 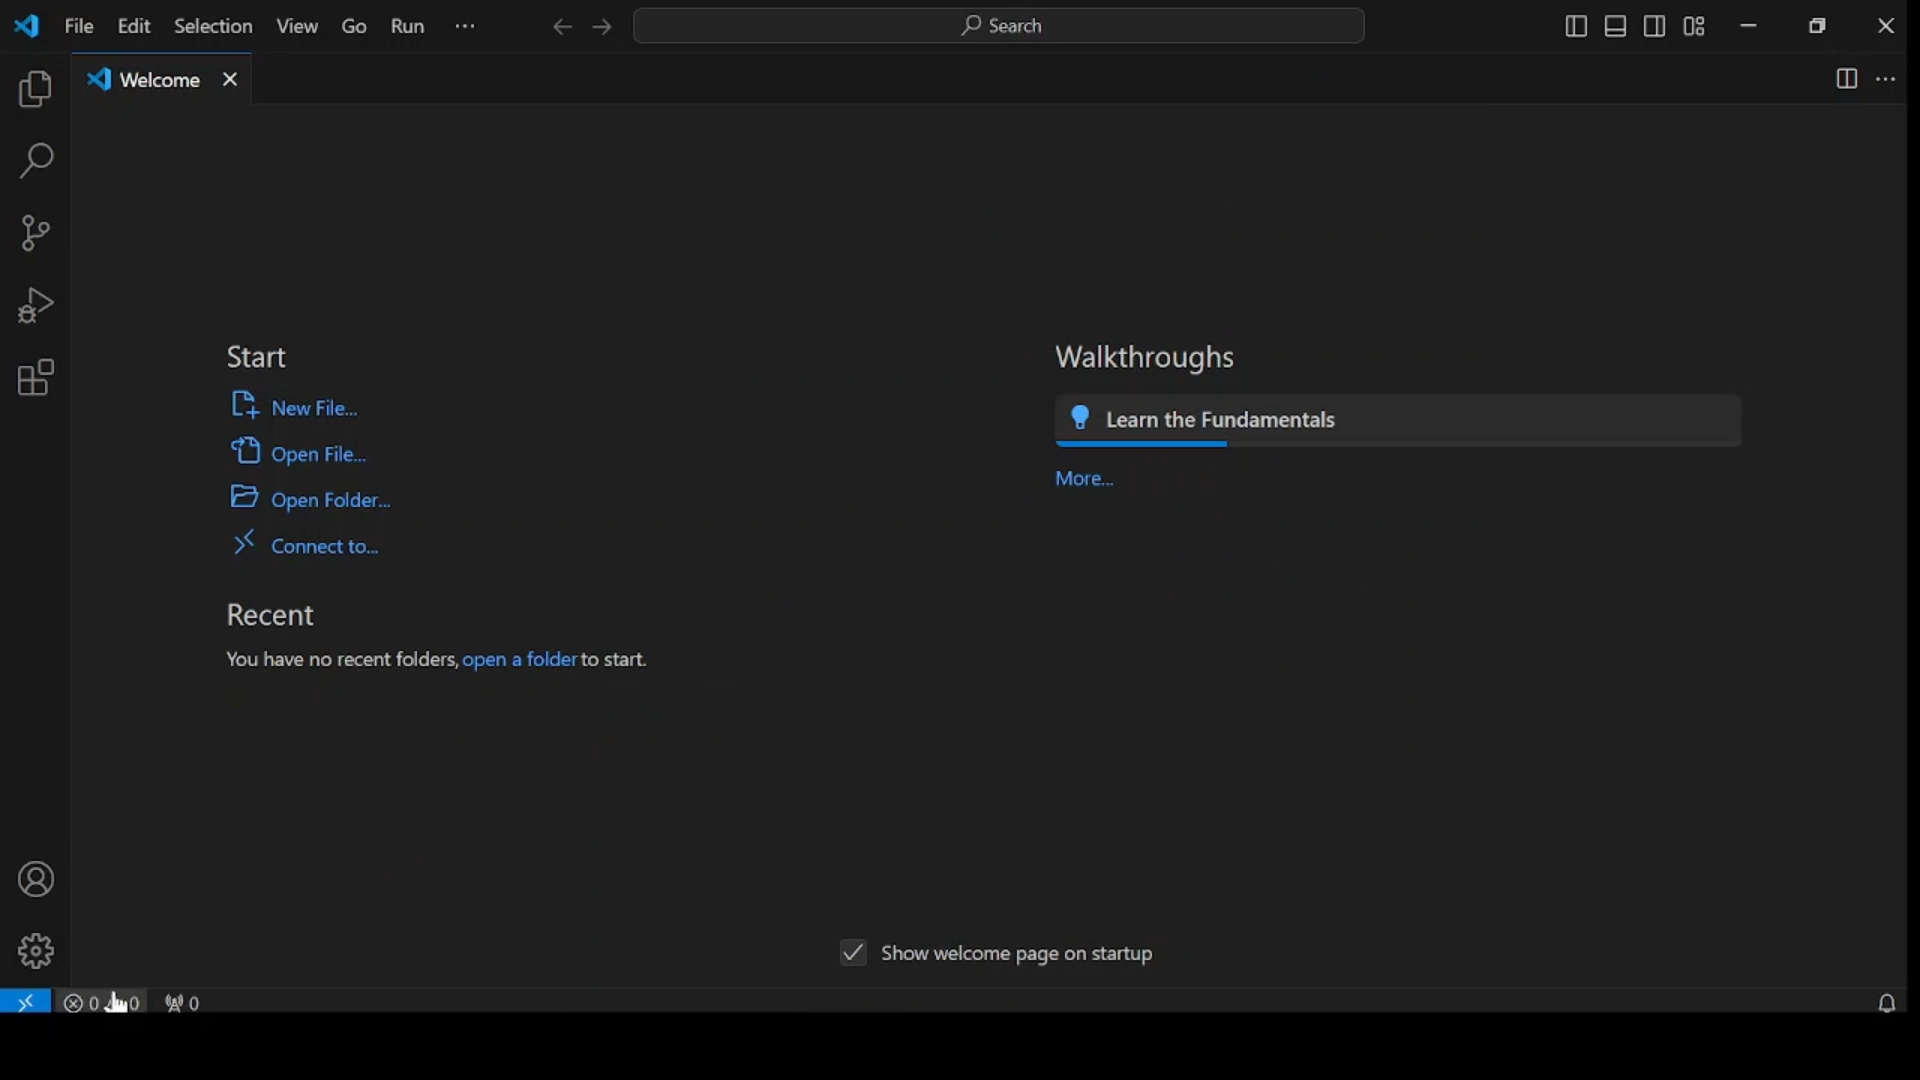 I want to click on vscode logo, so click(x=24, y=26).